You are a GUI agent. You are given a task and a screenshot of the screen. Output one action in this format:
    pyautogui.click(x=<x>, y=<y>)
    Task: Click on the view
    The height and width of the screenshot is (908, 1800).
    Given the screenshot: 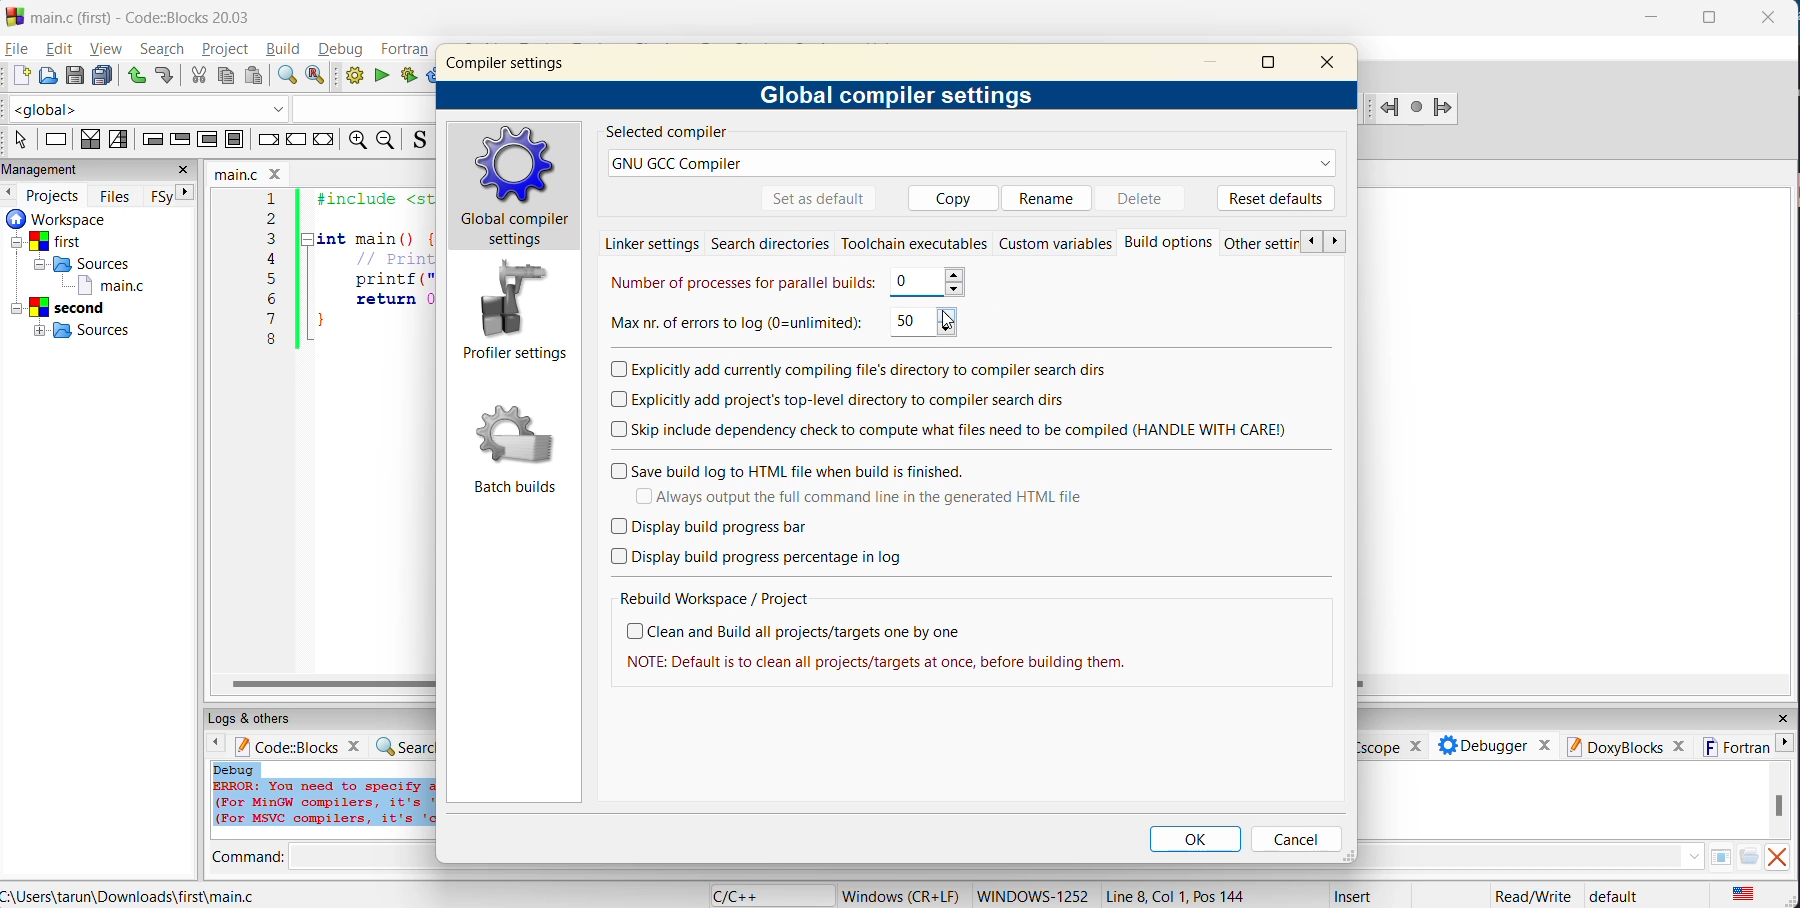 What is the action you would take?
    pyautogui.click(x=105, y=47)
    